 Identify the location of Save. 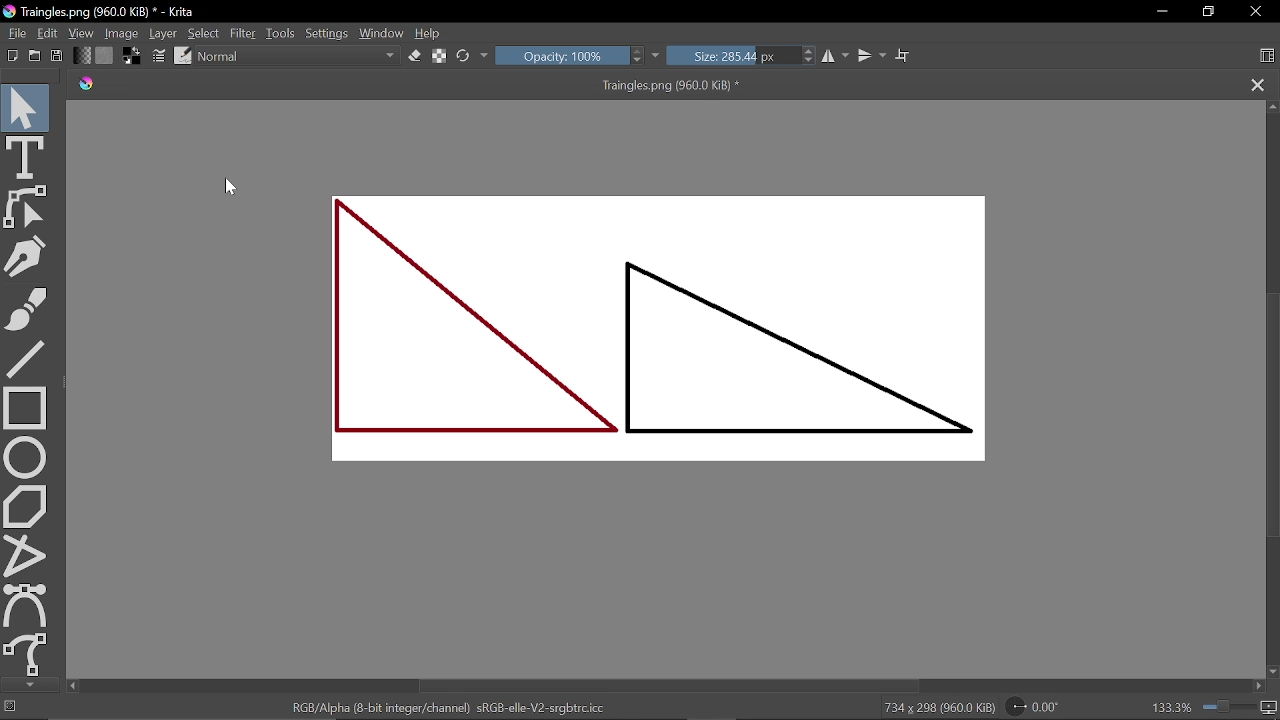
(56, 57).